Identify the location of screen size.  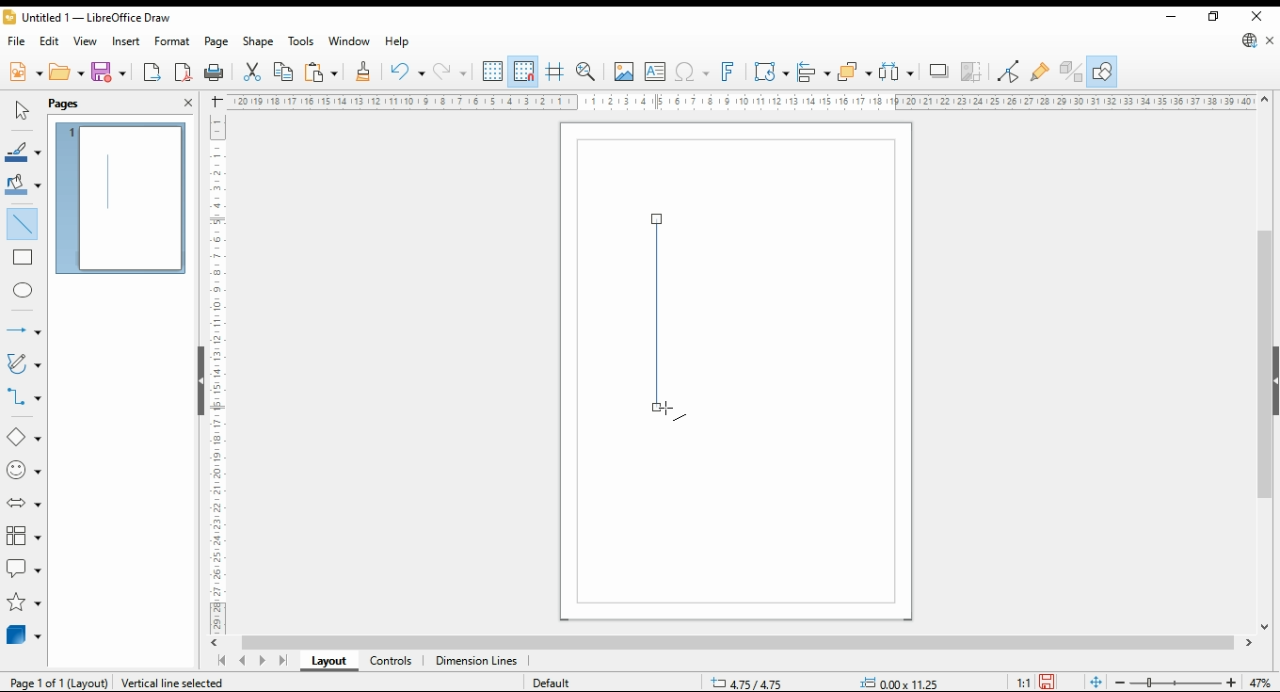
(752, 681).